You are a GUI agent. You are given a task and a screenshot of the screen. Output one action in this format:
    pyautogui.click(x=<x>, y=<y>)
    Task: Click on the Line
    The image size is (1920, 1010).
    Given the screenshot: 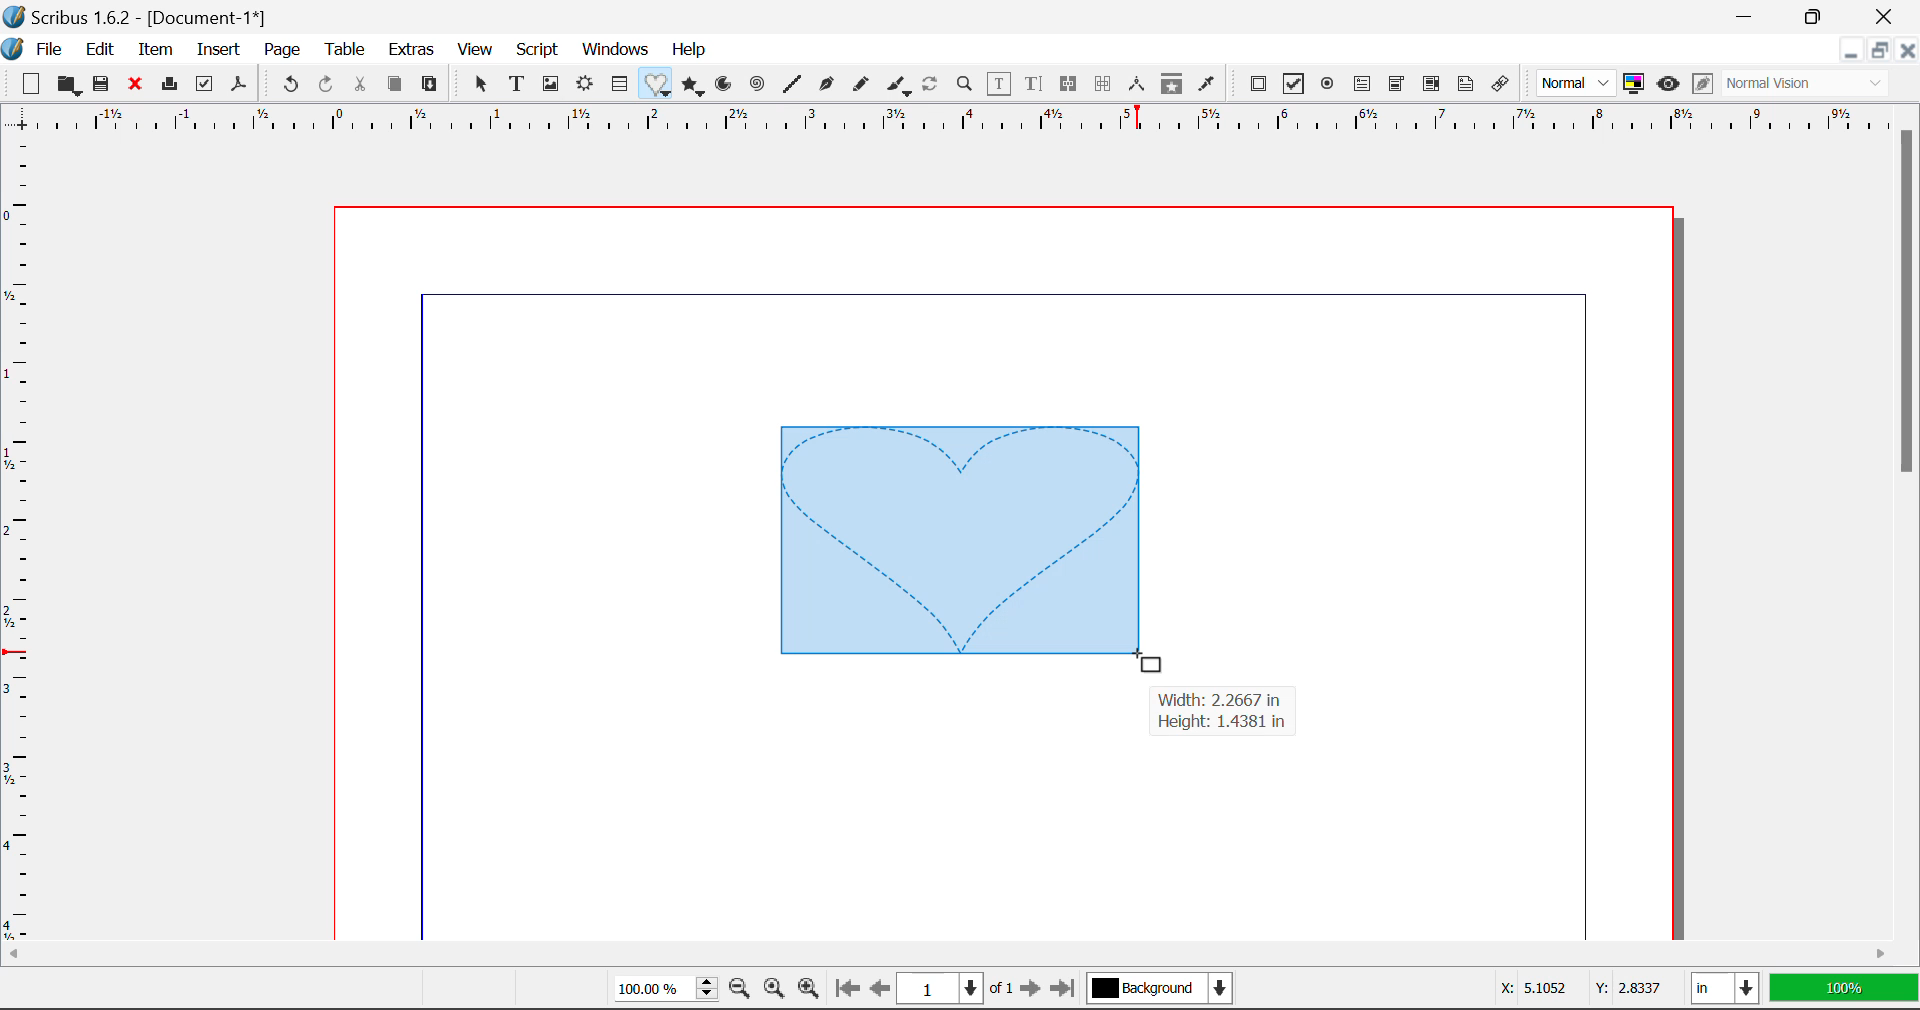 What is the action you would take?
    pyautogui.click(x=794, y=85)
    